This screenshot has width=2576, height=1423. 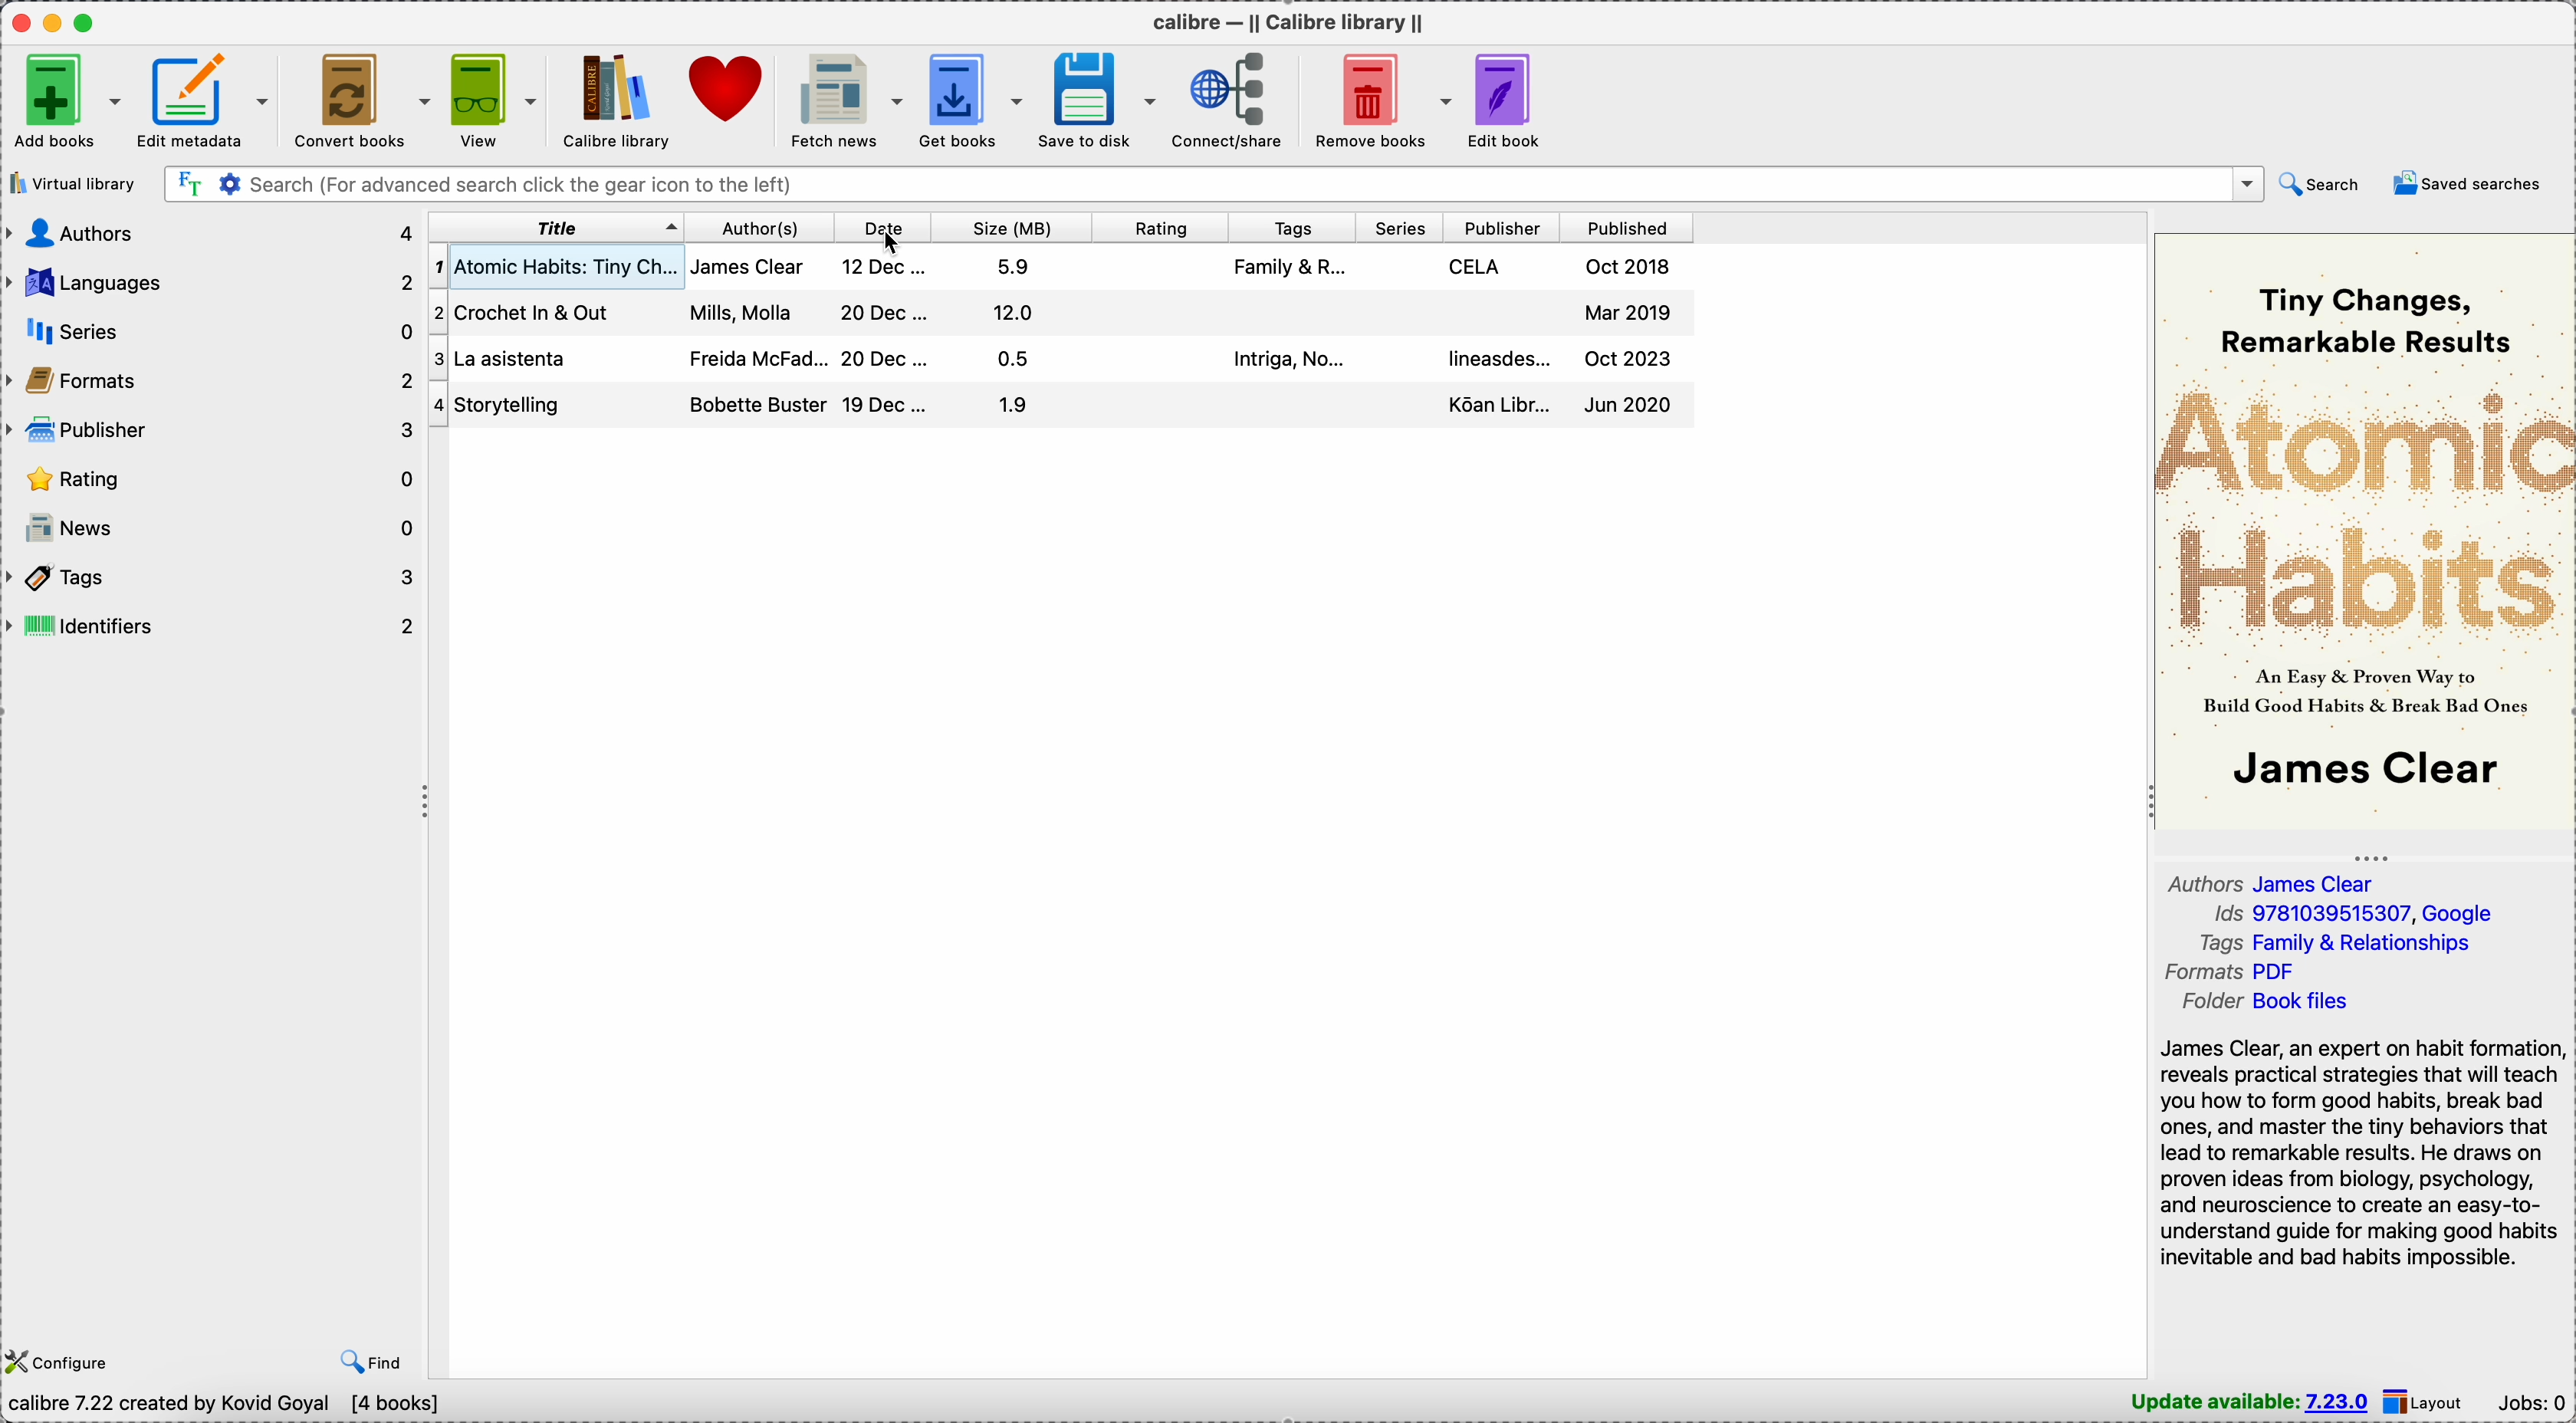 I want to click on authors, so click(x=211, y=234).